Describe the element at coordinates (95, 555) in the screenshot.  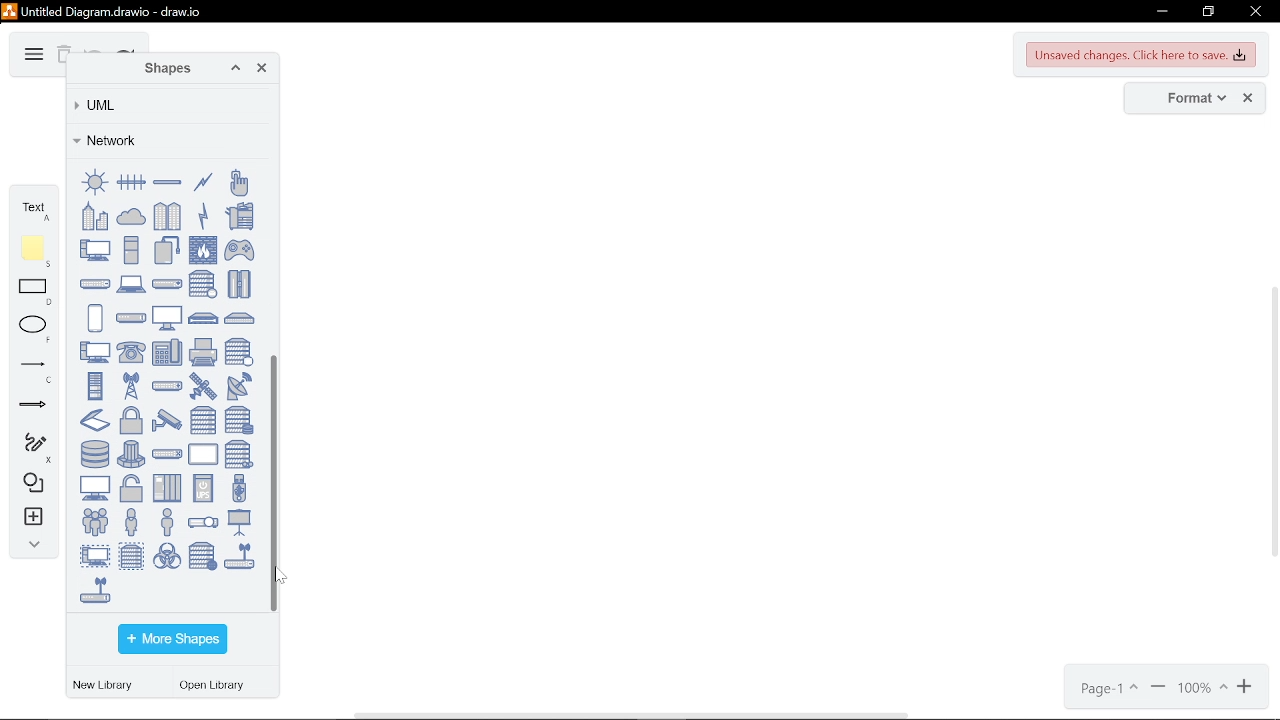
I see `virtual PC` at that location.